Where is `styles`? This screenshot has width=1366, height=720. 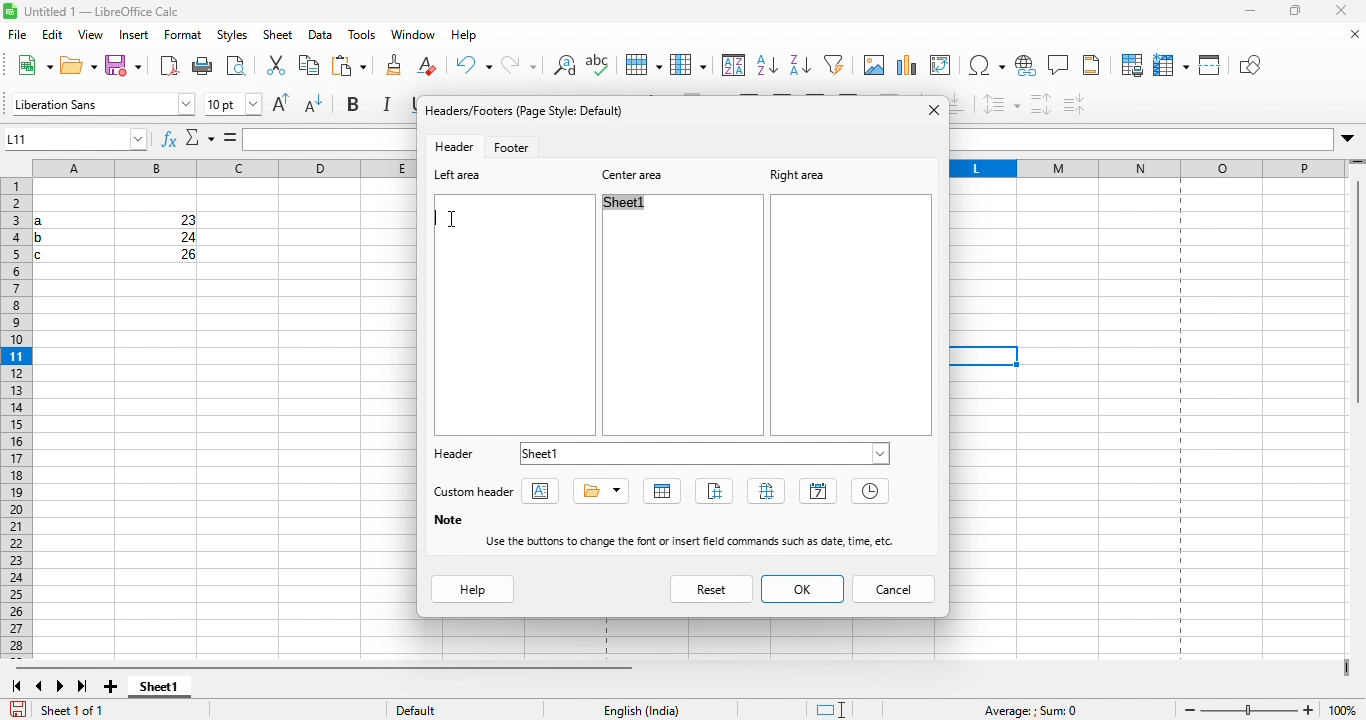
styles is located at coordinates (228, 39).